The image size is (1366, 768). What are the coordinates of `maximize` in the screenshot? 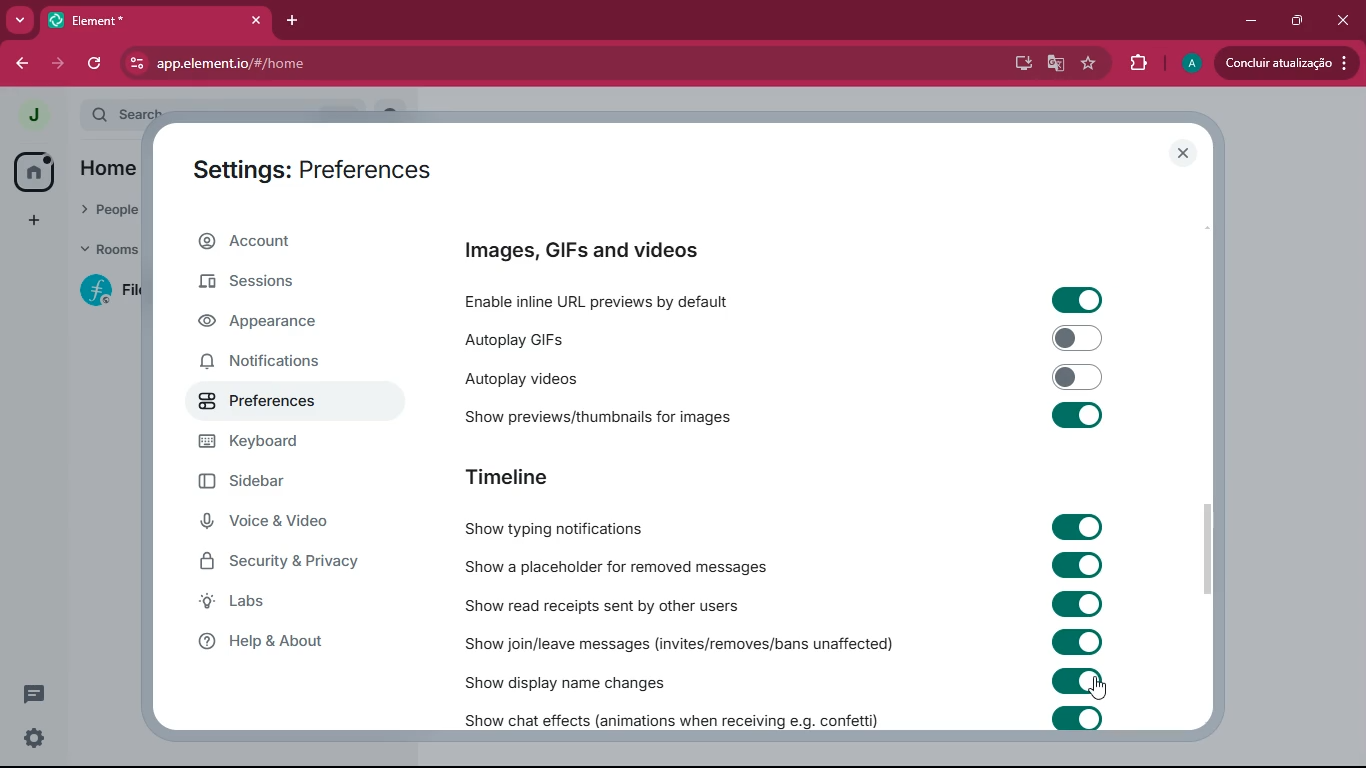 It's located at (1297, 20).